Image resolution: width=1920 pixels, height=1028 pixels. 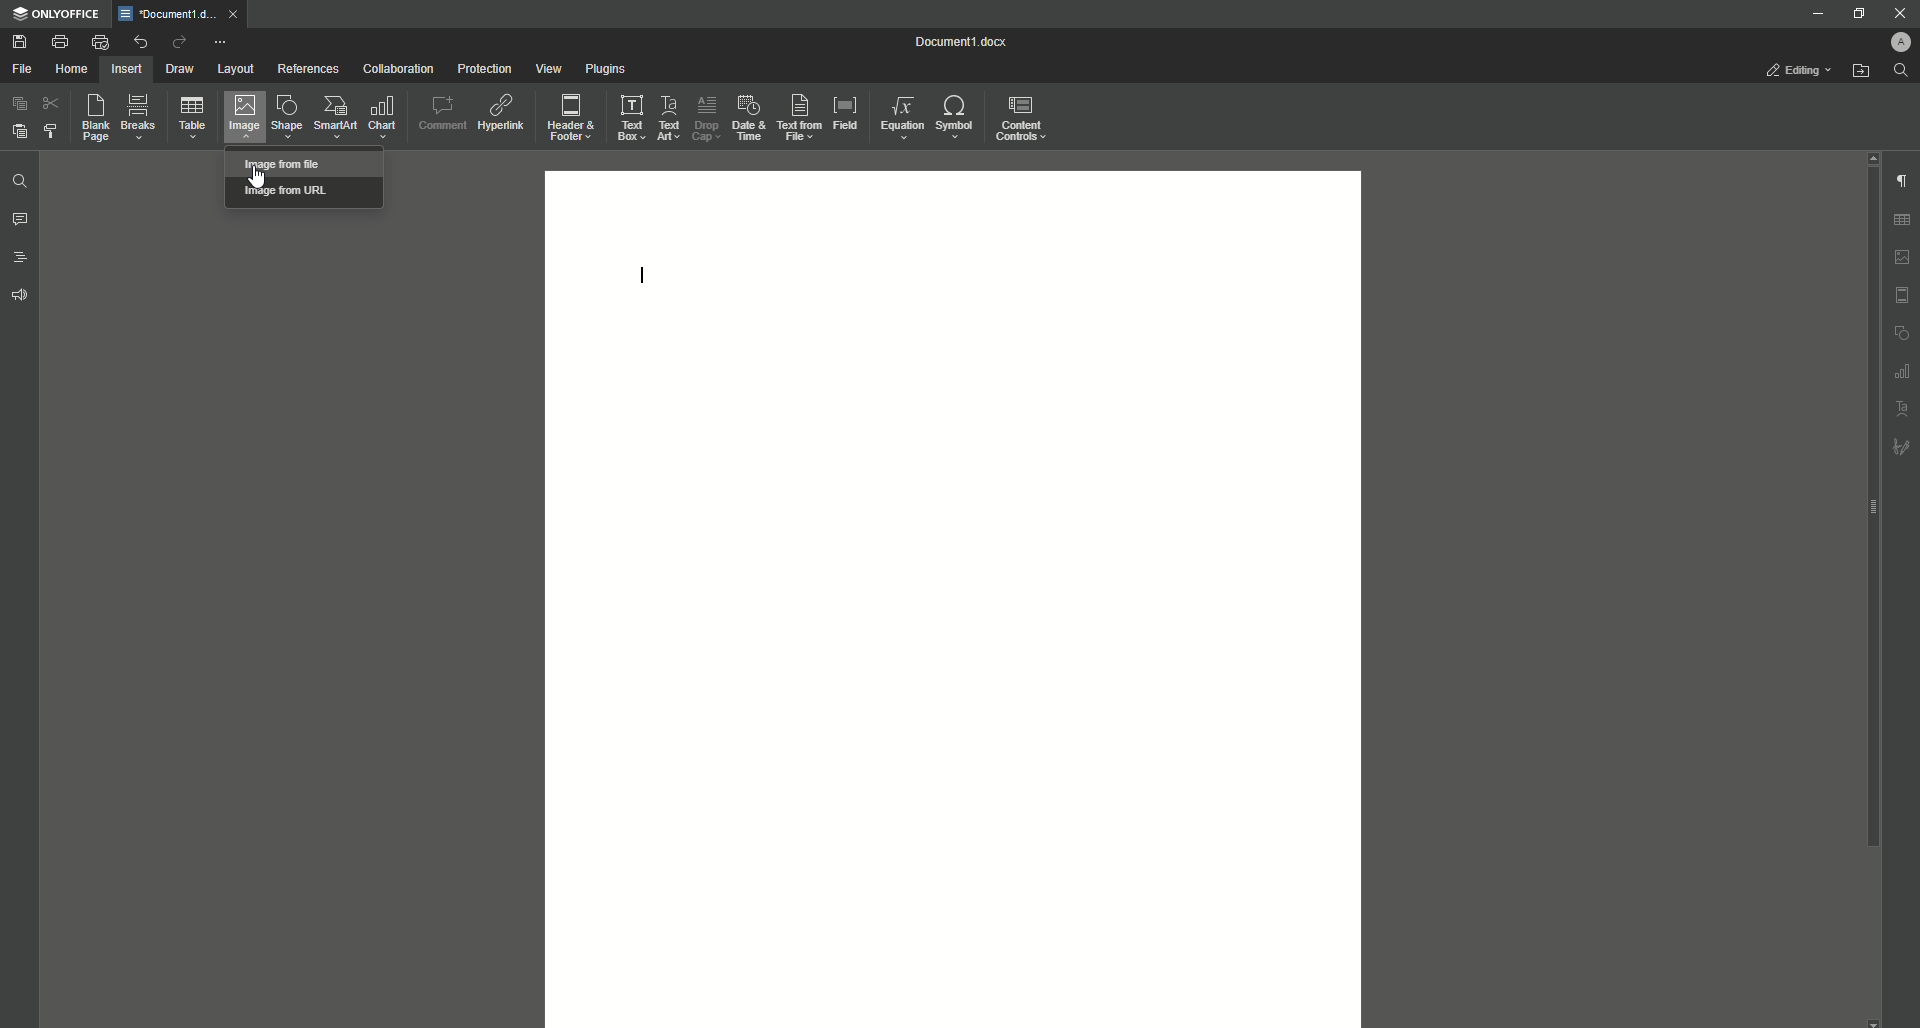 What do you see at coordinates (308, 69) in the screenshot?
I see `References` at bounding box center [308, 69].